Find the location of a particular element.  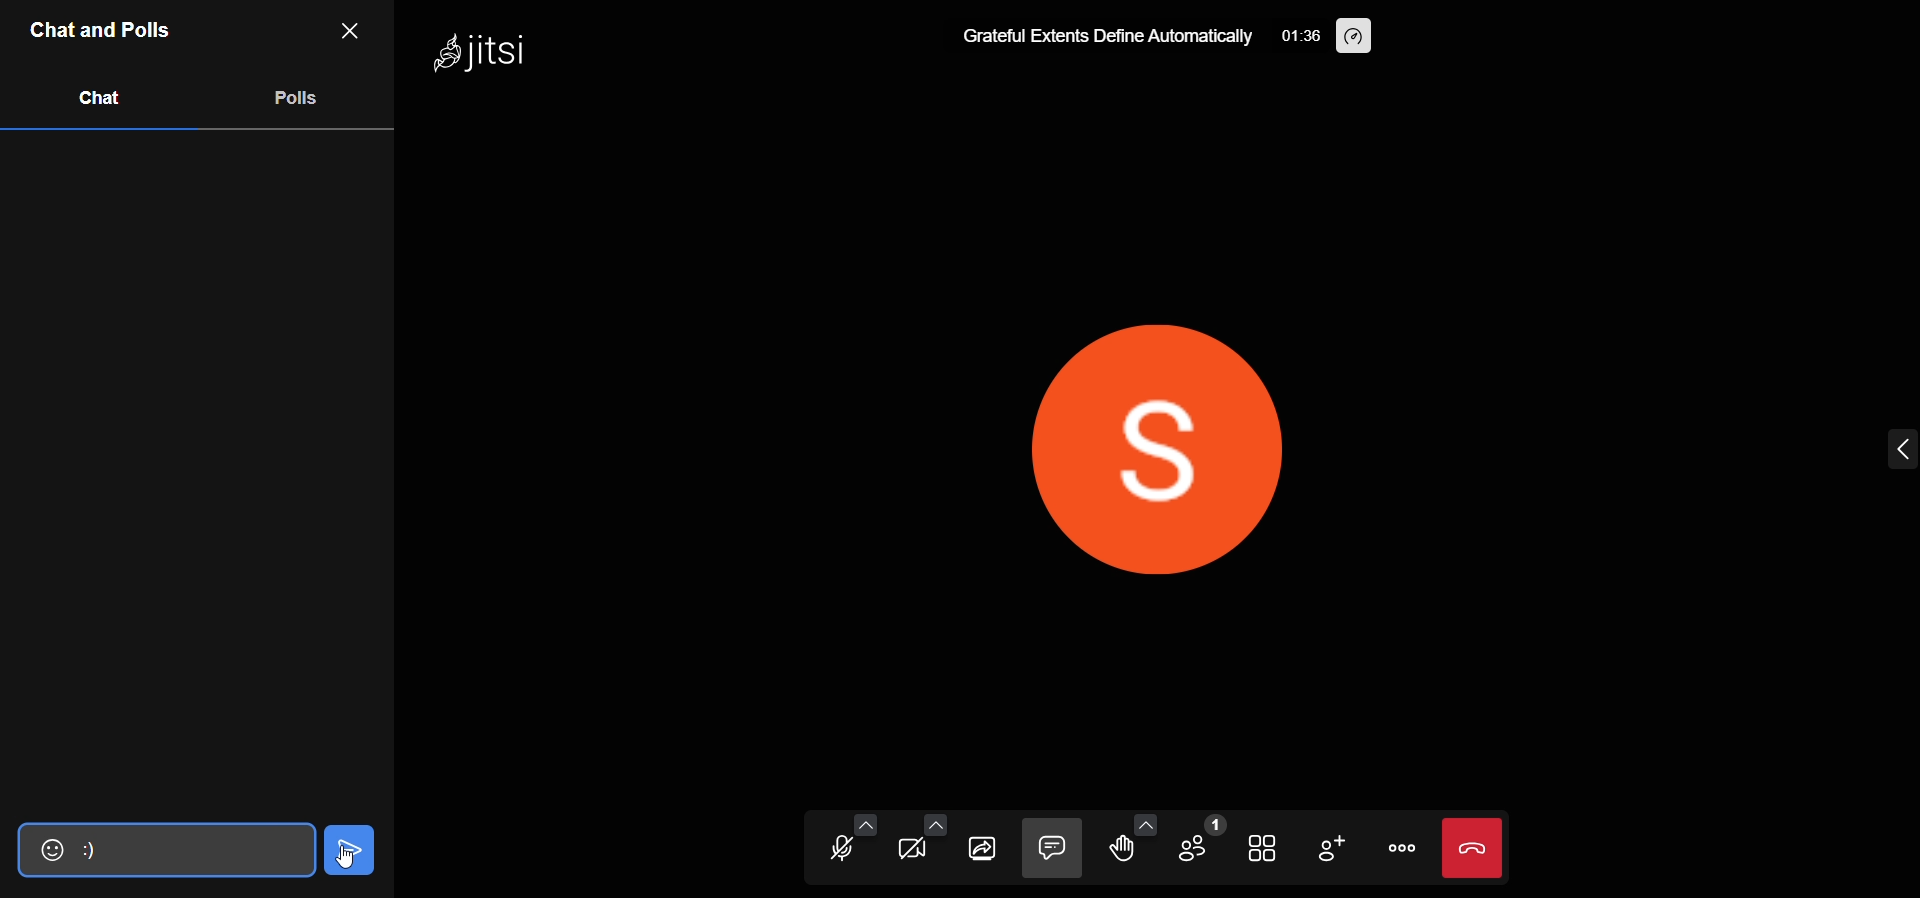

tile view is located at coordinates (1265, 848).